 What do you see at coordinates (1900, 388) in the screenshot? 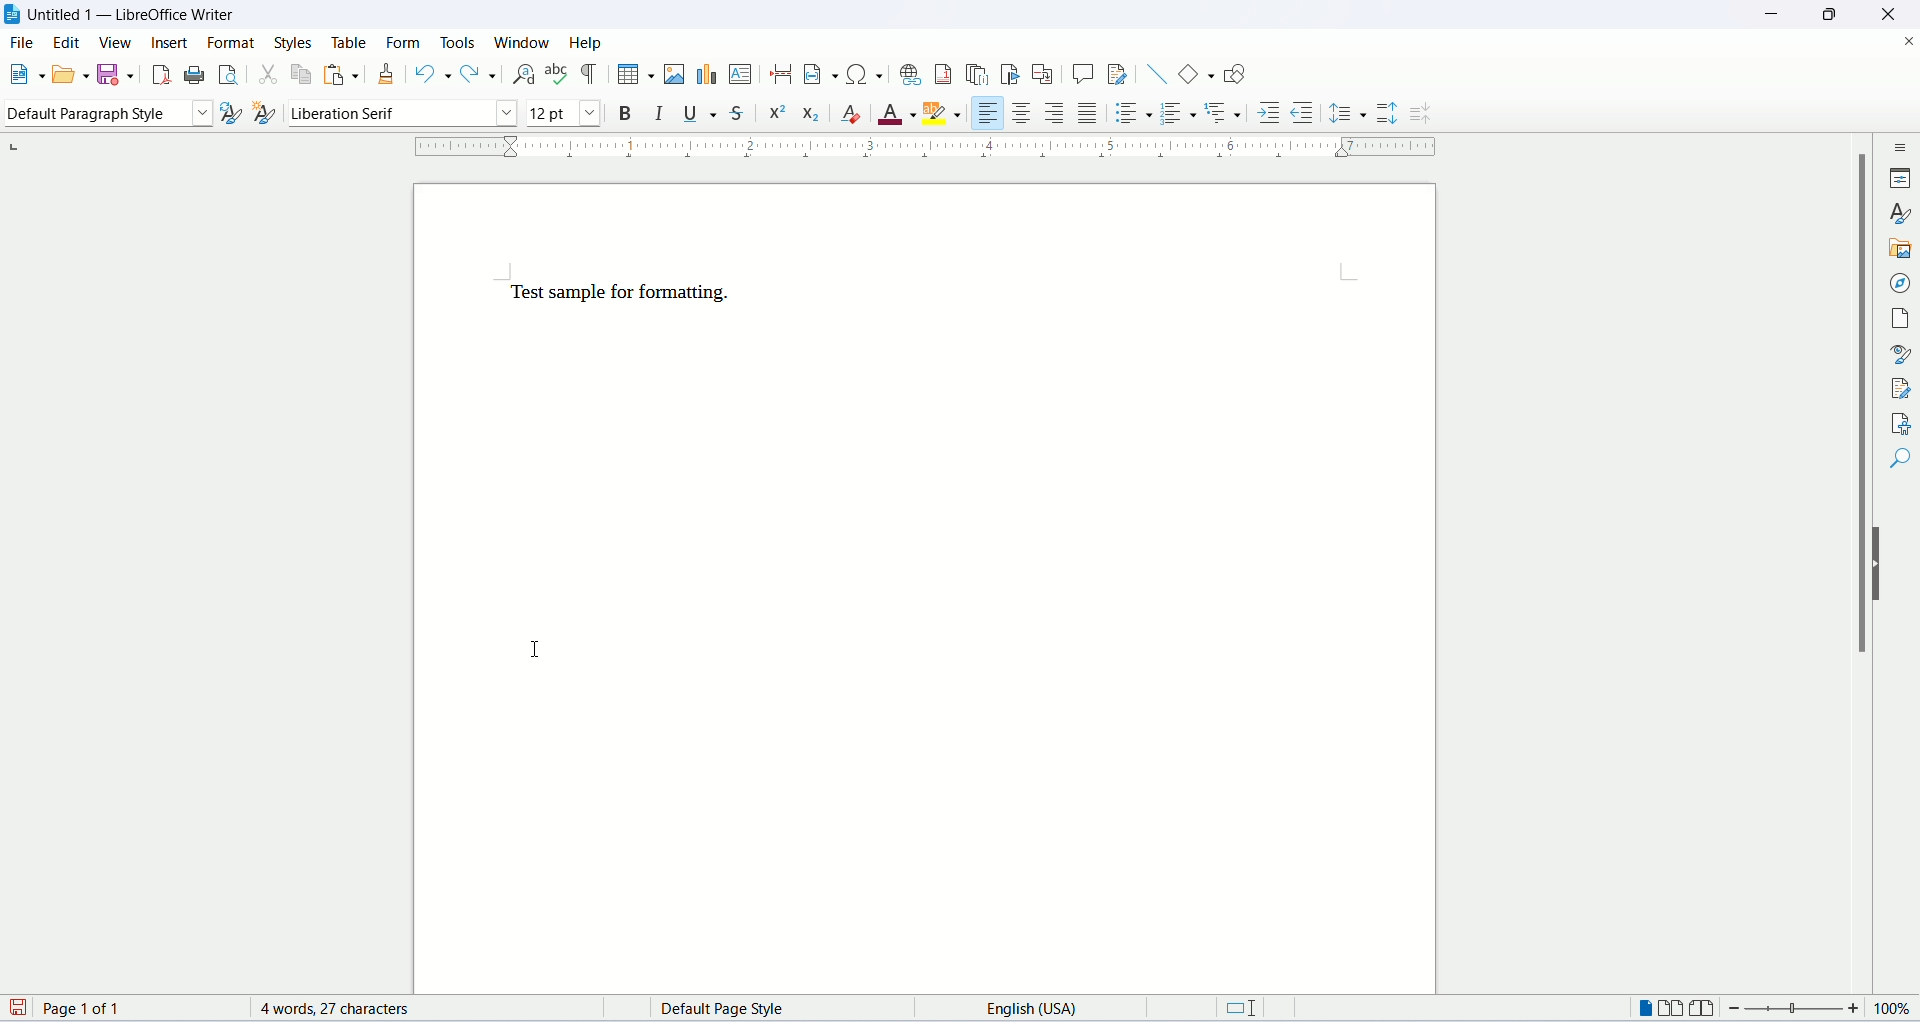
I see `manage changes` at bounding box center [1900, 388].